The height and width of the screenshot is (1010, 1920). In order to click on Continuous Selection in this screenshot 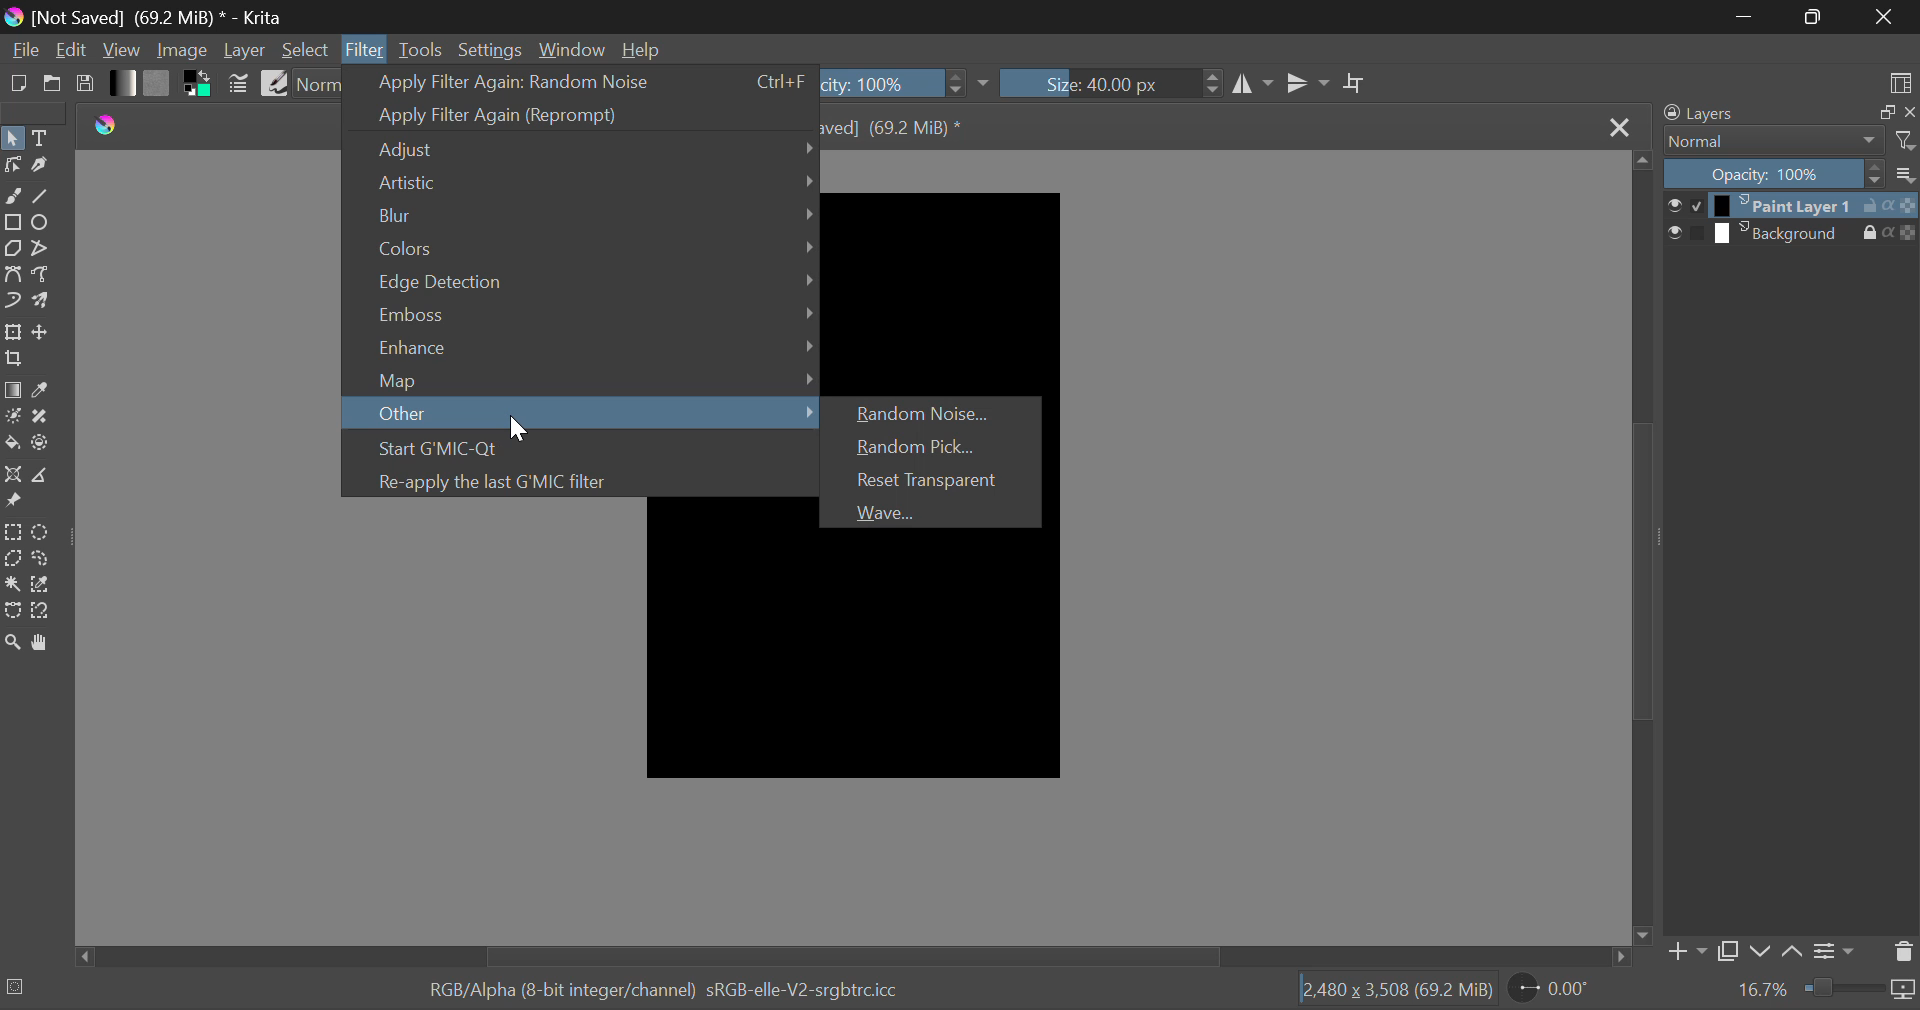, I will do `click(14, 586)`.